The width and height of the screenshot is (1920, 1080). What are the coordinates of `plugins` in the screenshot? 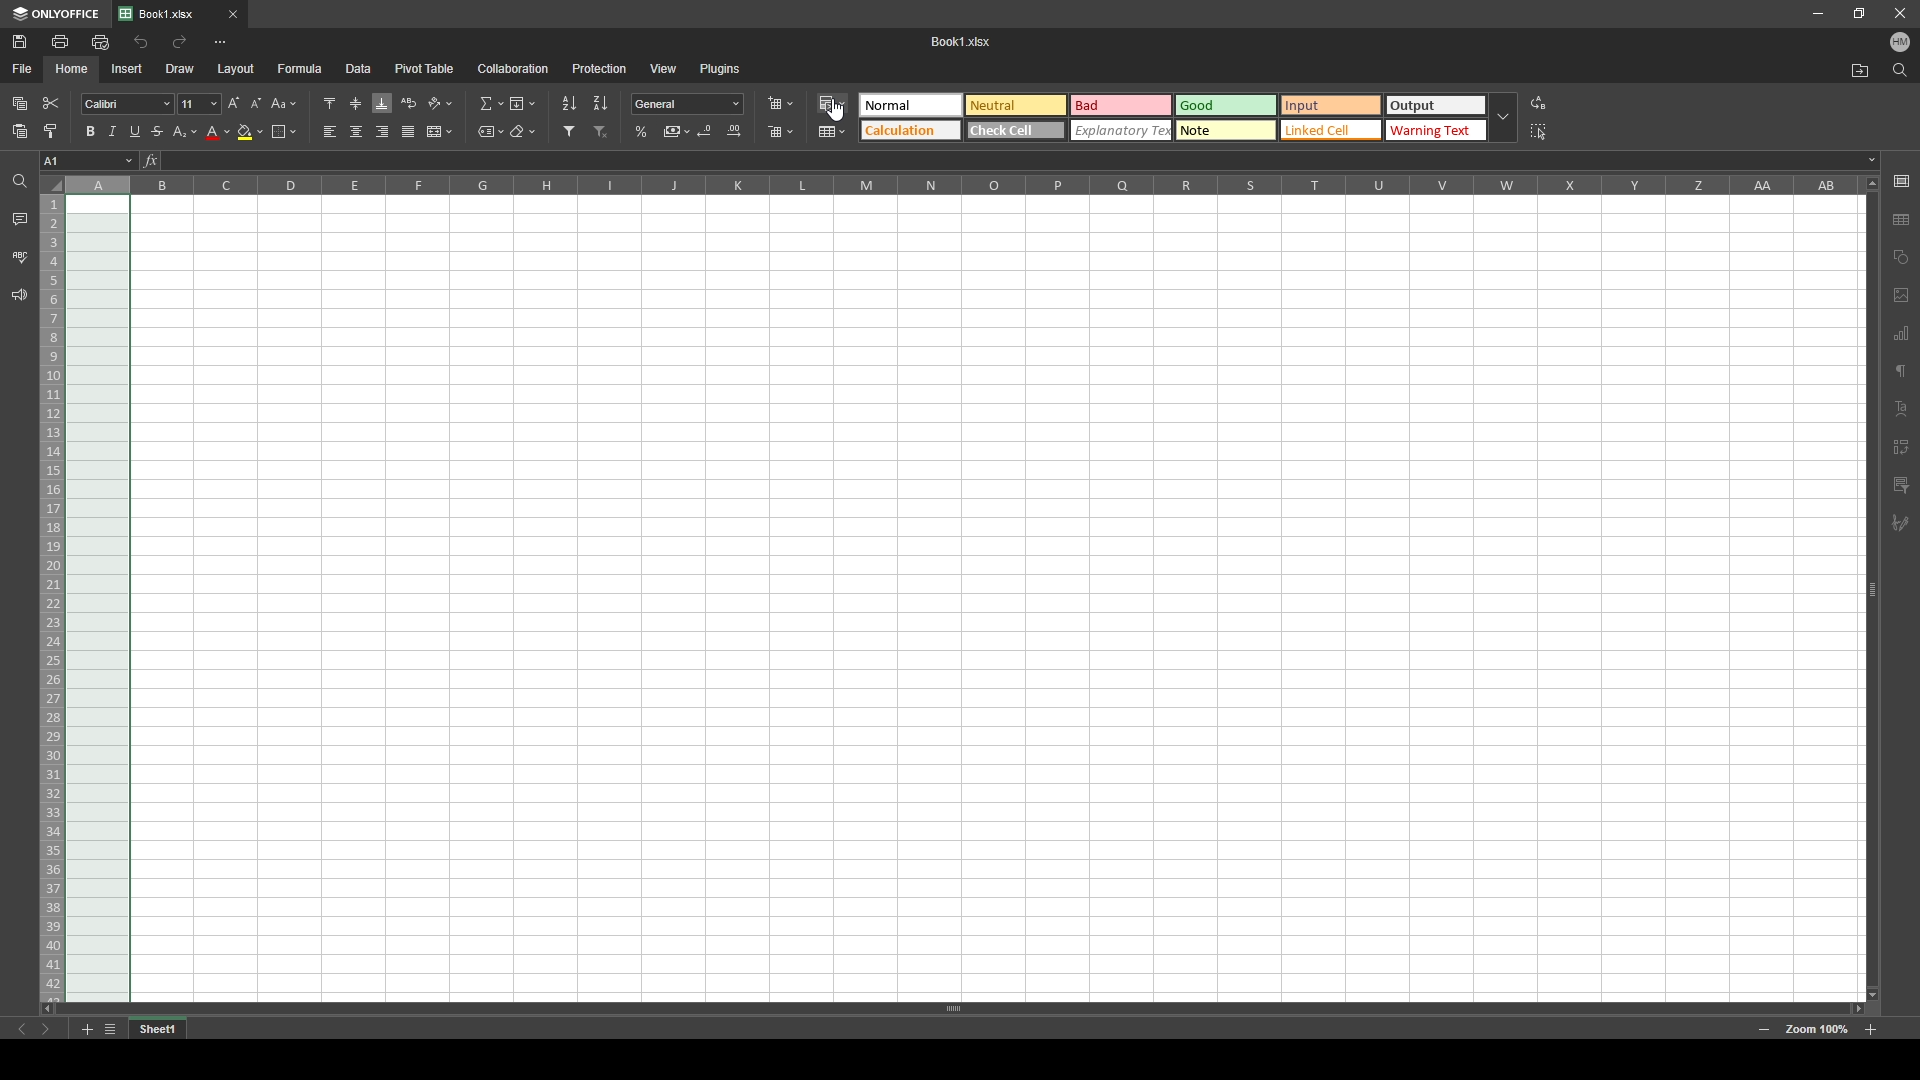 It's located at (722, 67).